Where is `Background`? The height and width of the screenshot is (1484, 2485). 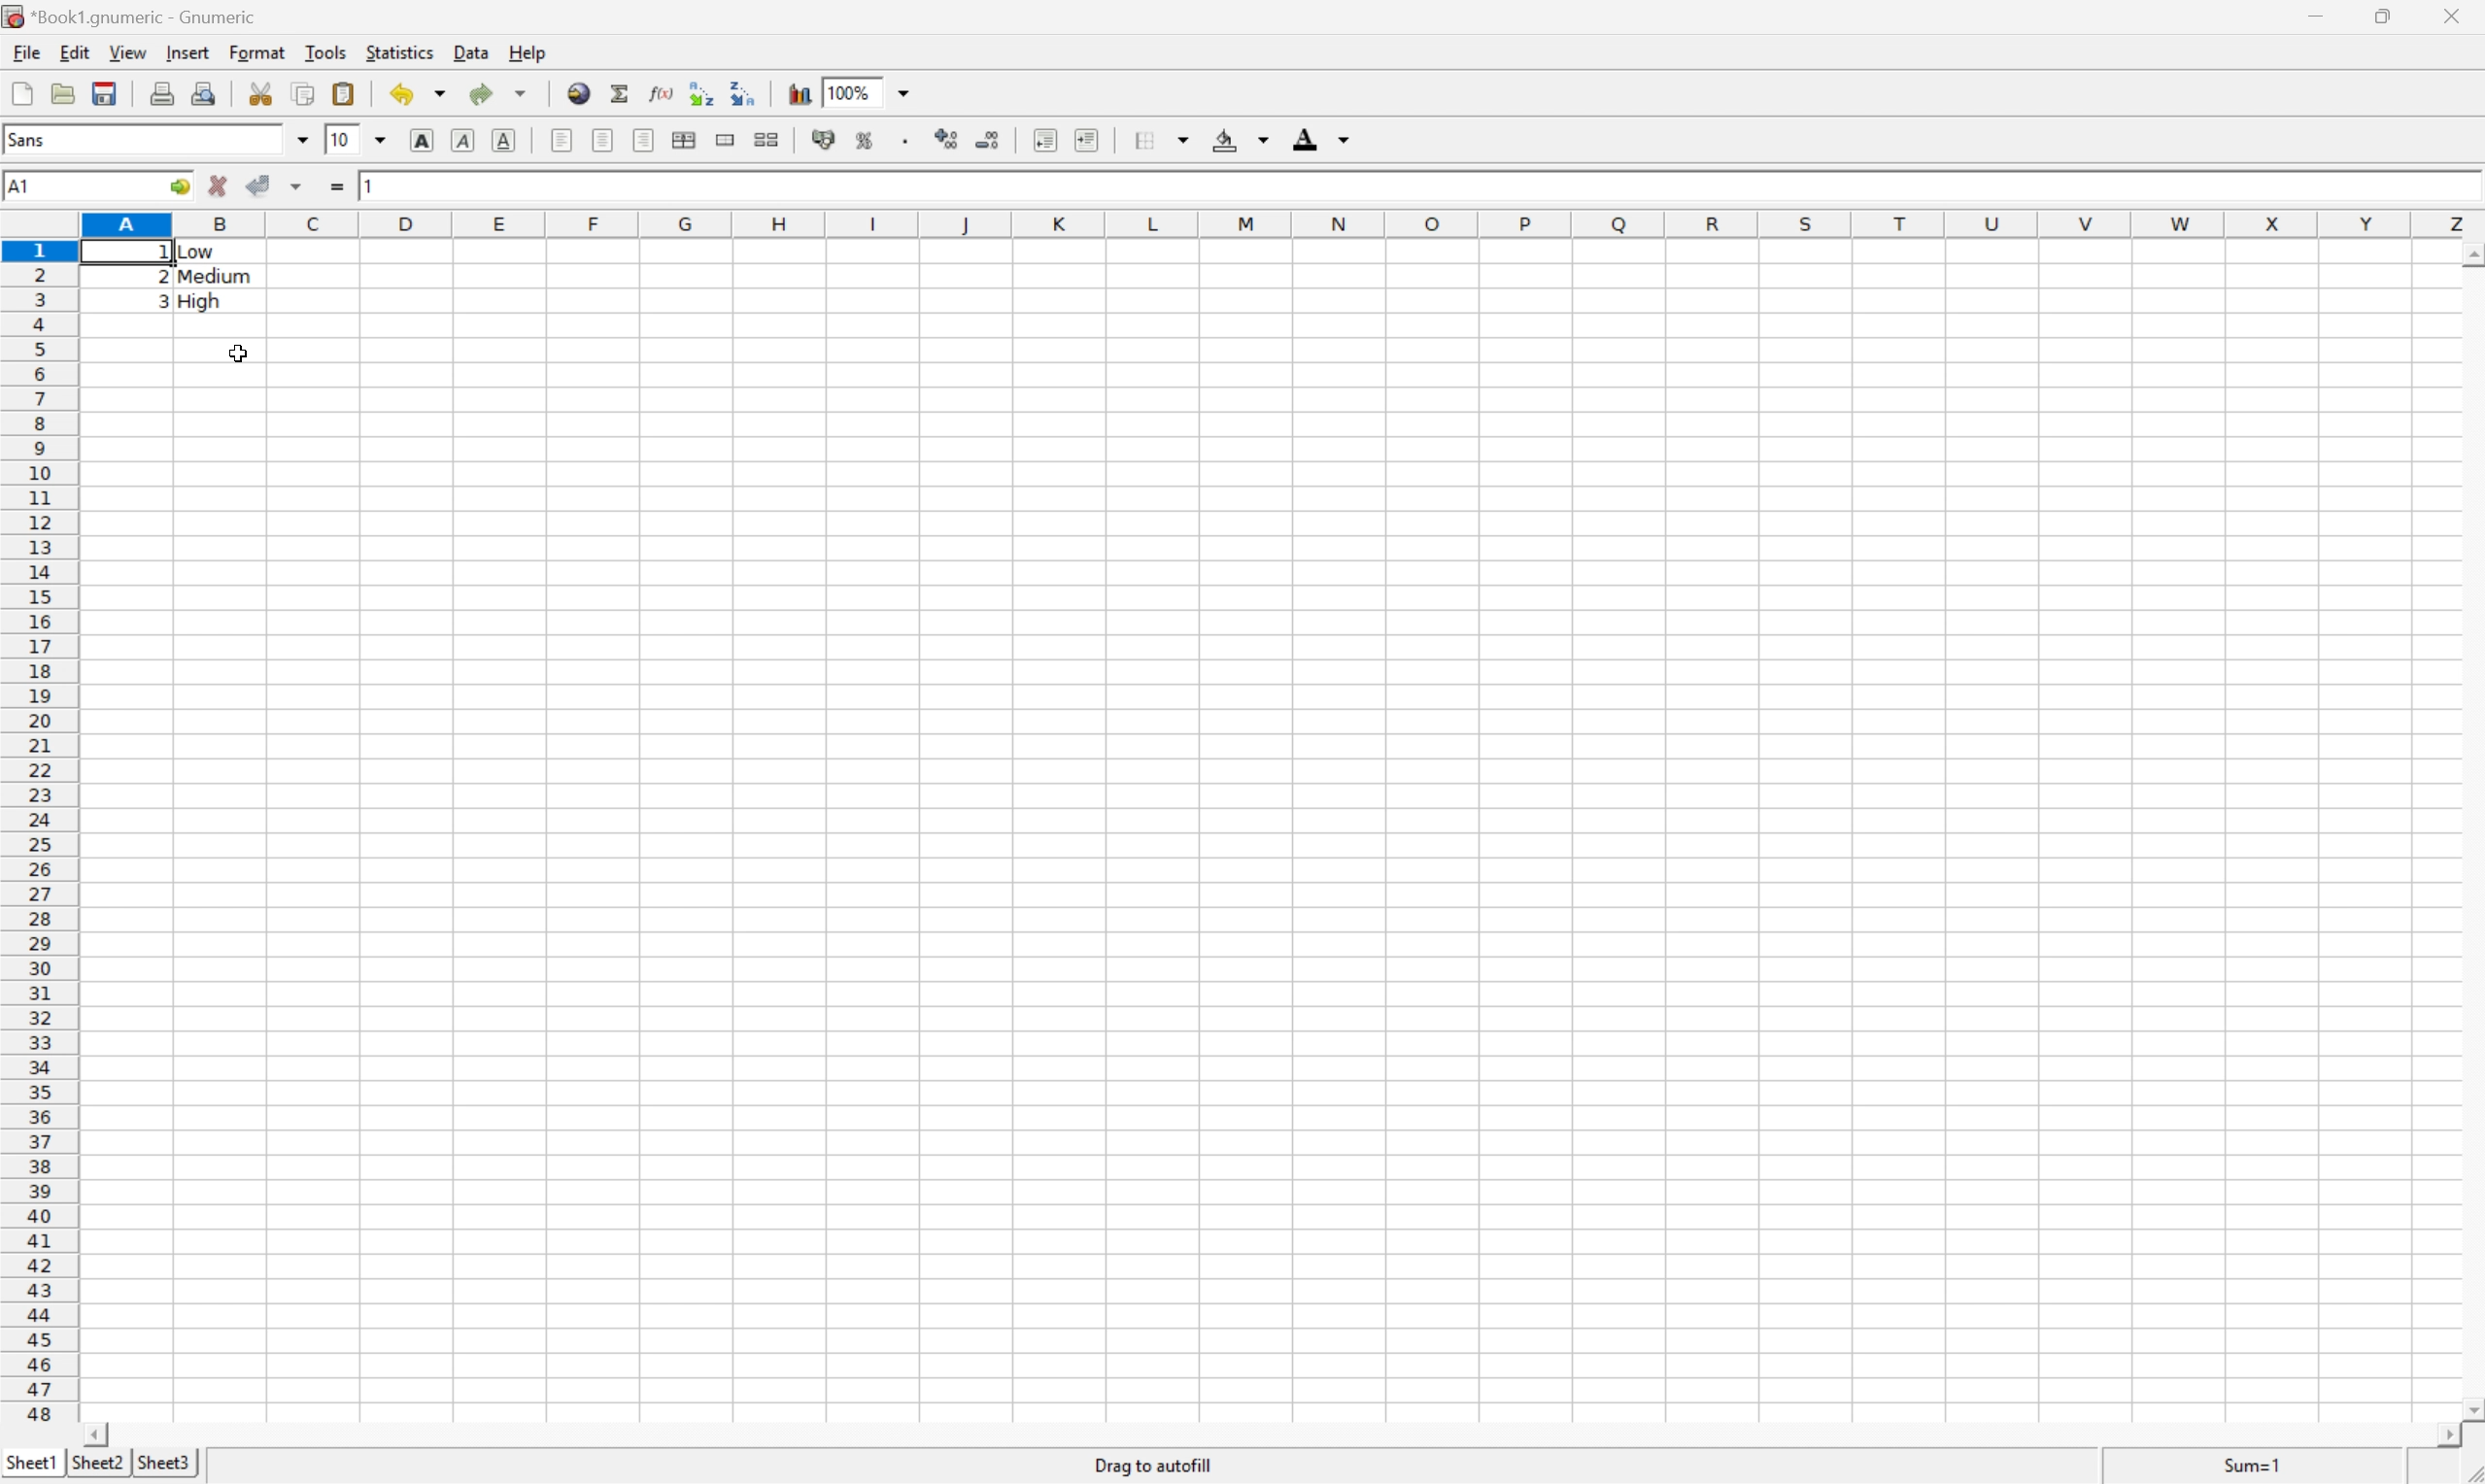 Background is located at coordinates (1240, 138).